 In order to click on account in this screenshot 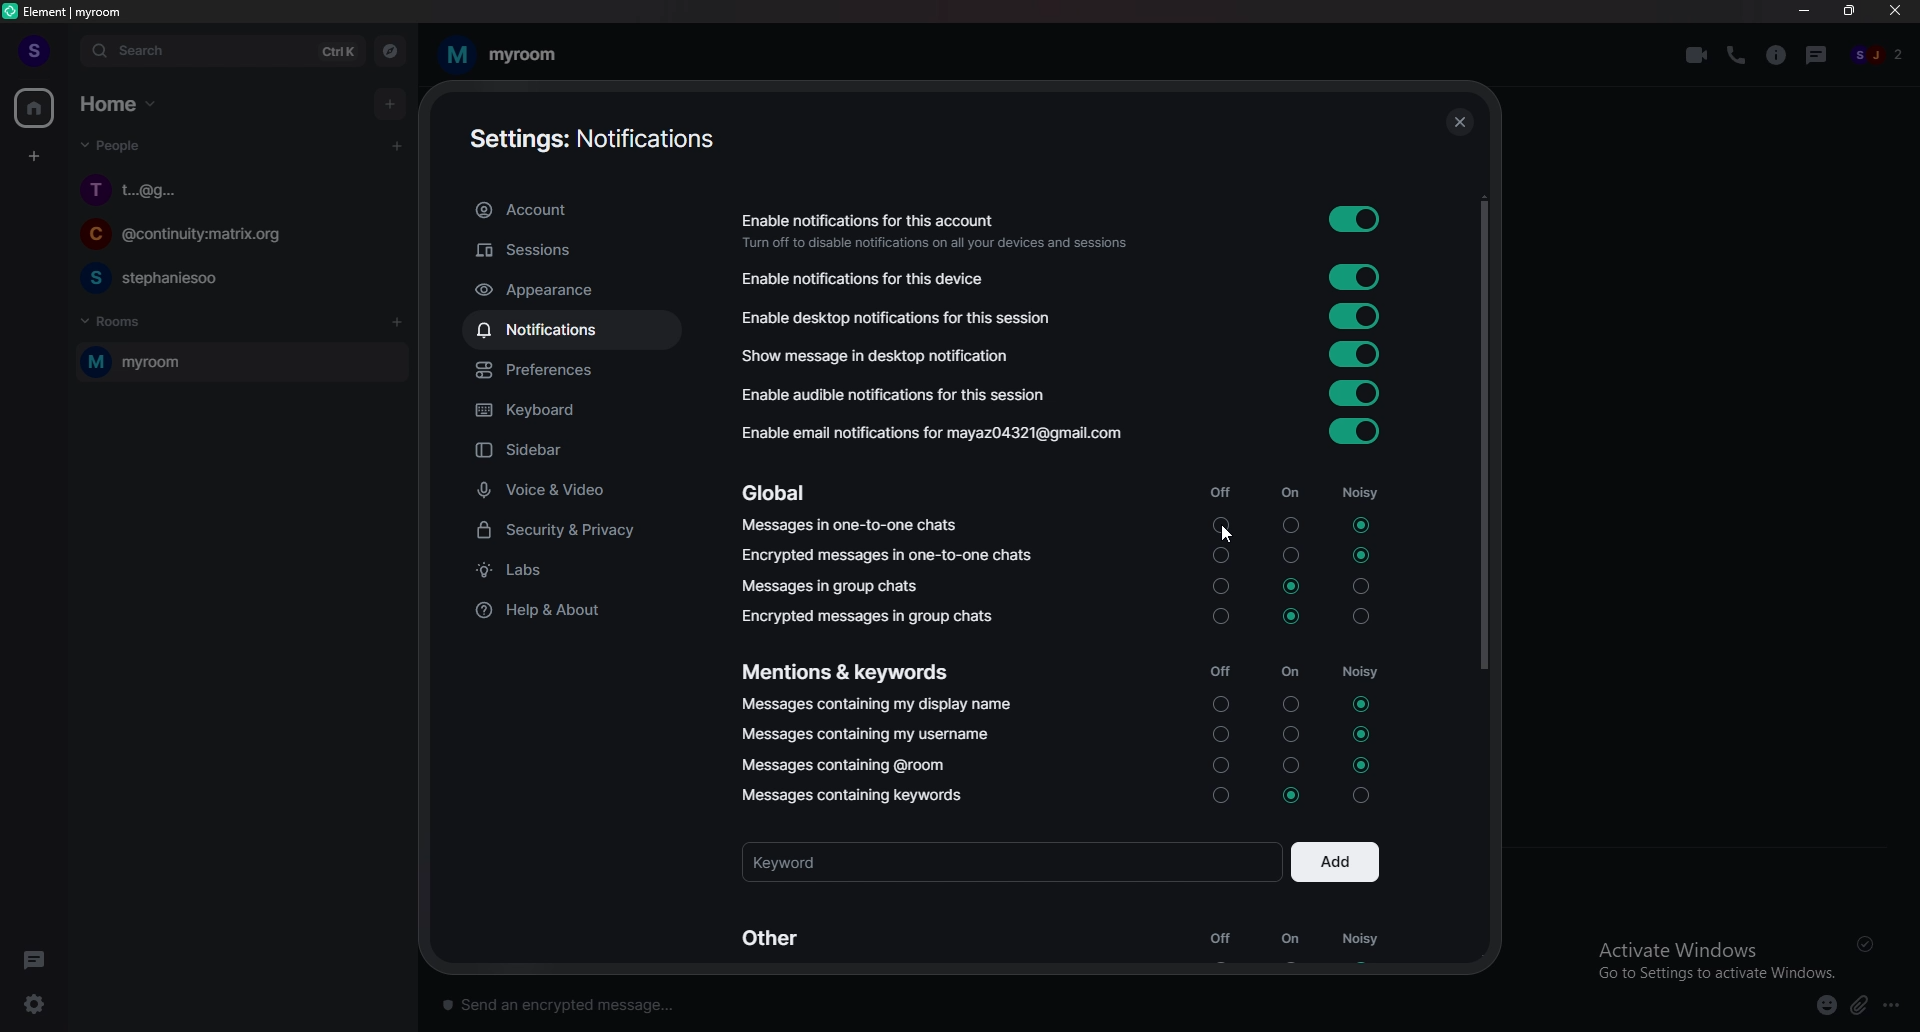, I will do `click(577, 209)`.